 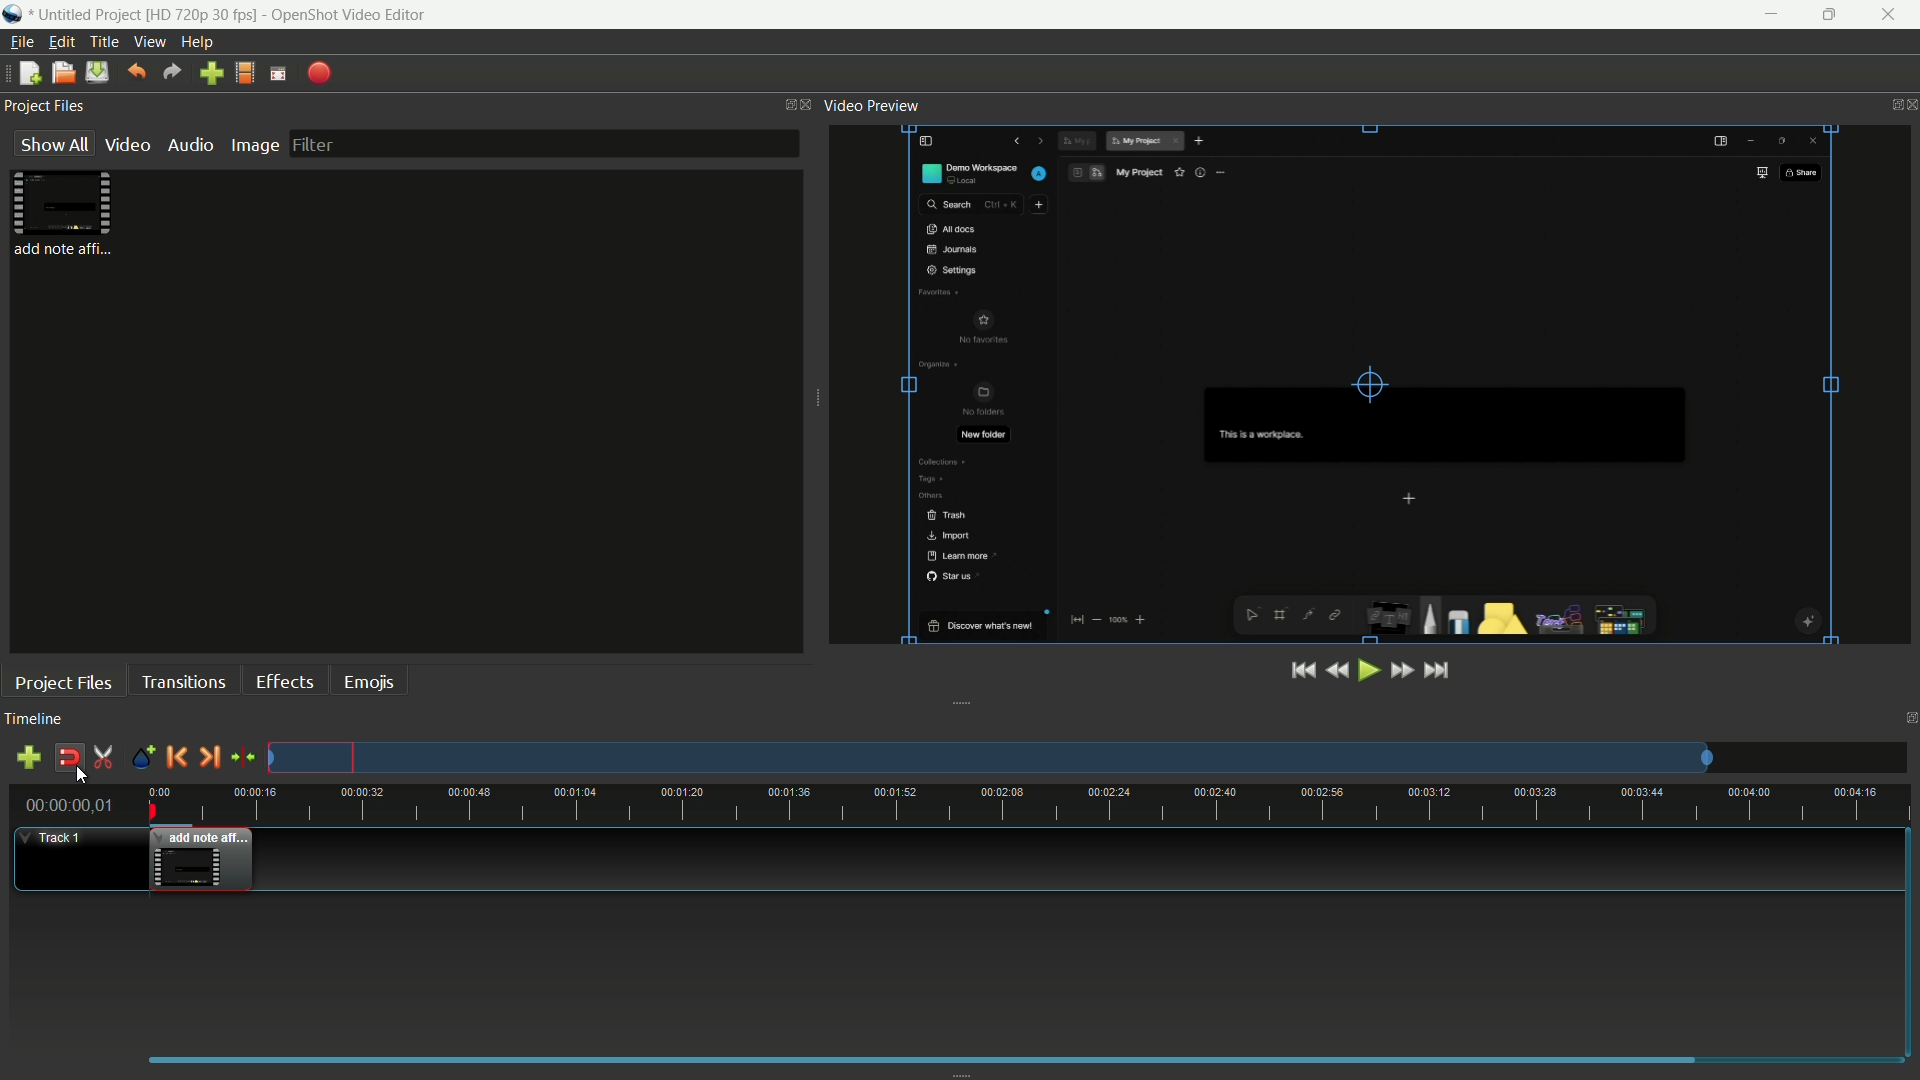 I want to click on video preview, so click(x=1367, y=385).